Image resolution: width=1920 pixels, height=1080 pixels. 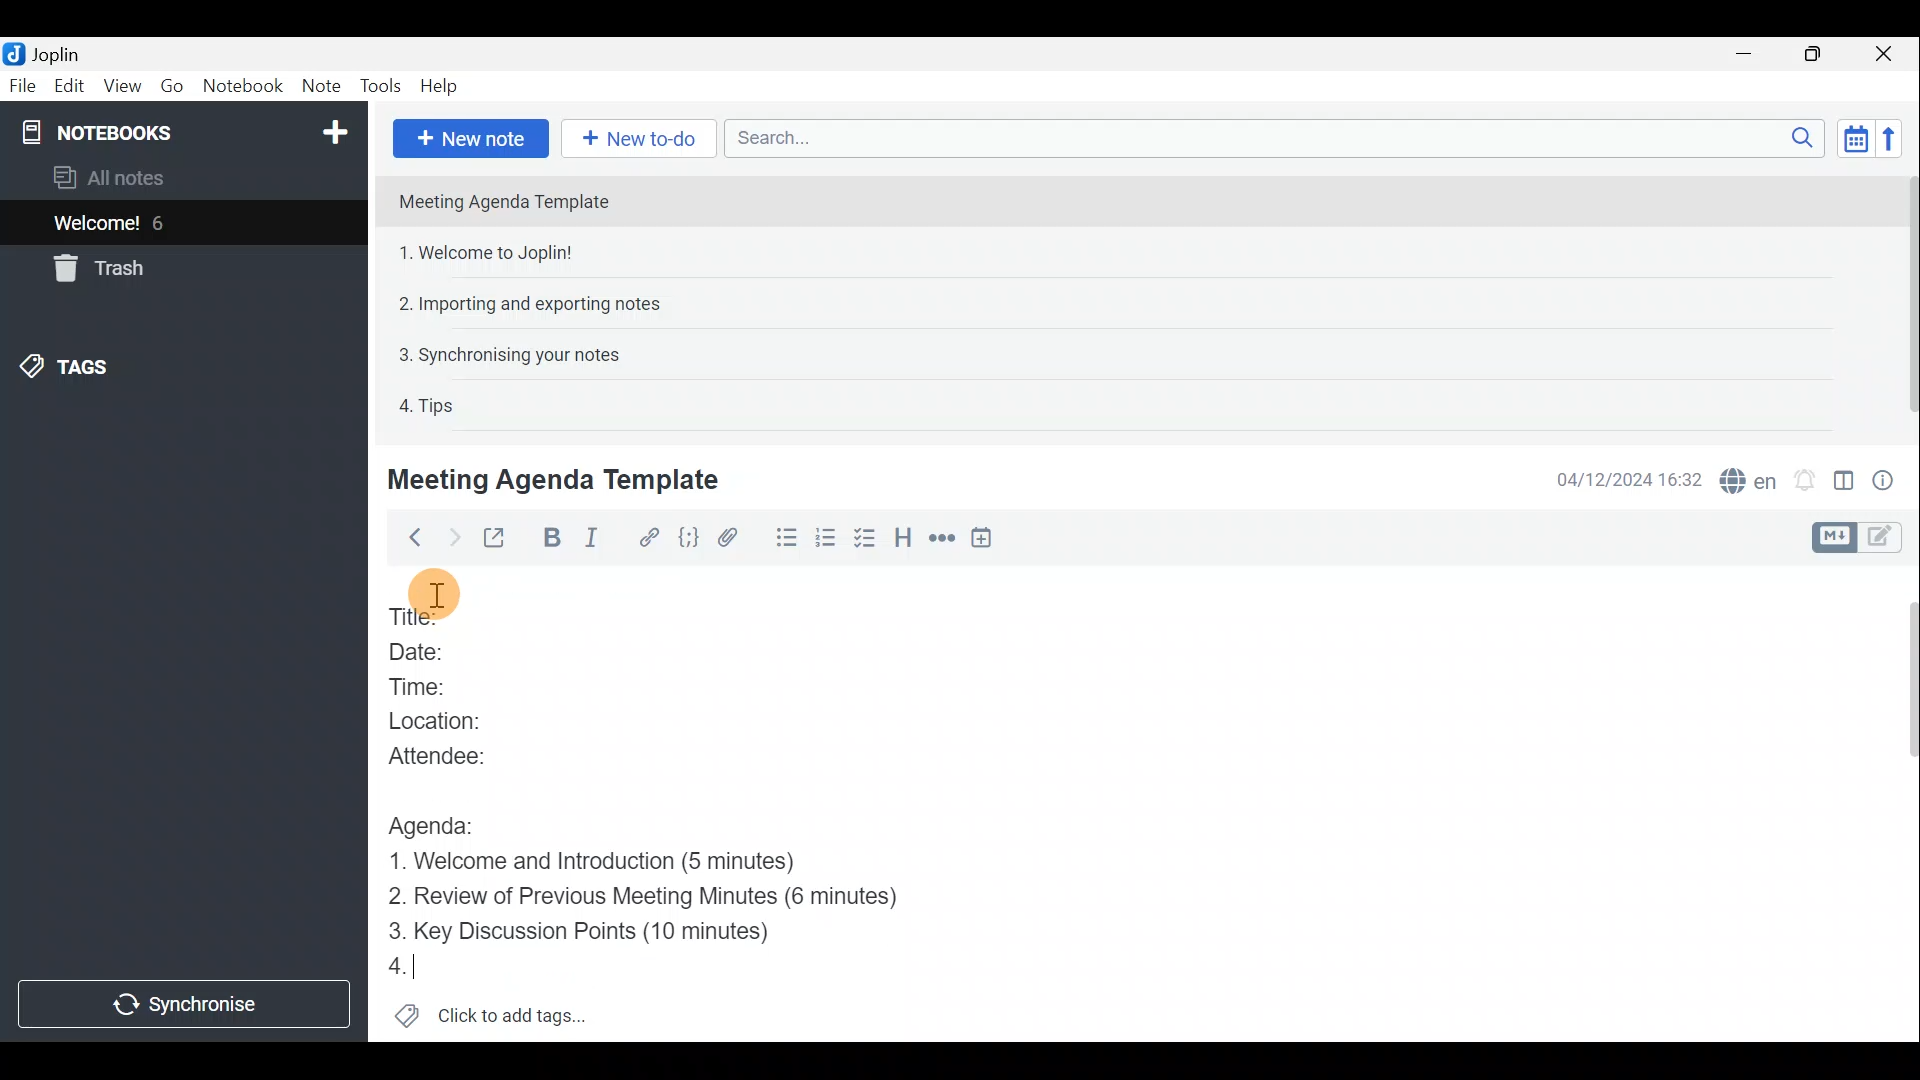 What do you see at coordinates (187, 131) in the screenshot?
I see `Notebooks` at bounding box center [187, 131].